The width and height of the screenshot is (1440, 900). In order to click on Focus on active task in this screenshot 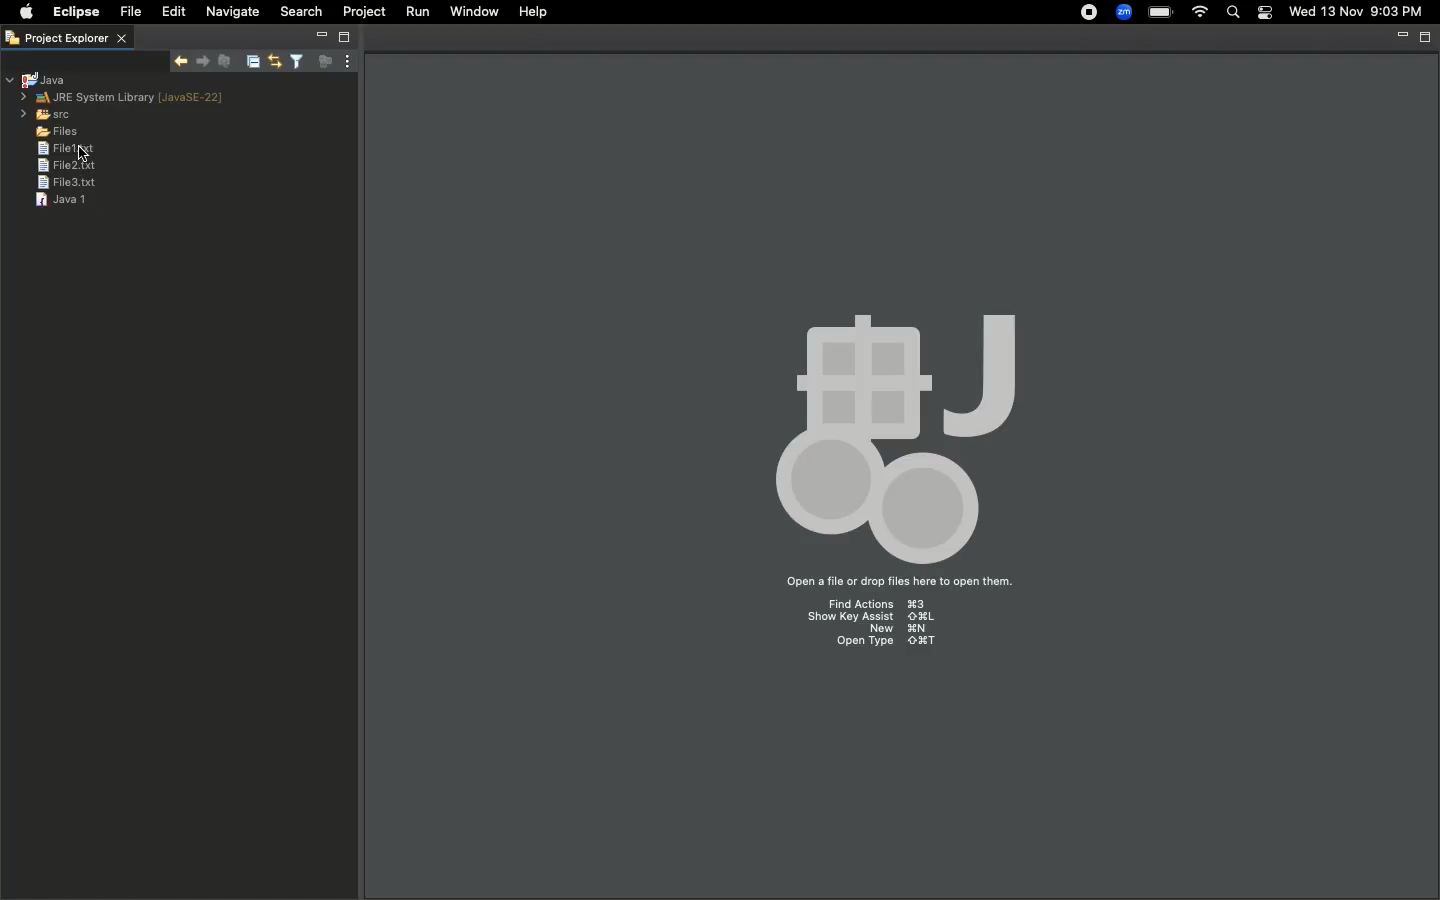, I will do `click(322, 62)`.